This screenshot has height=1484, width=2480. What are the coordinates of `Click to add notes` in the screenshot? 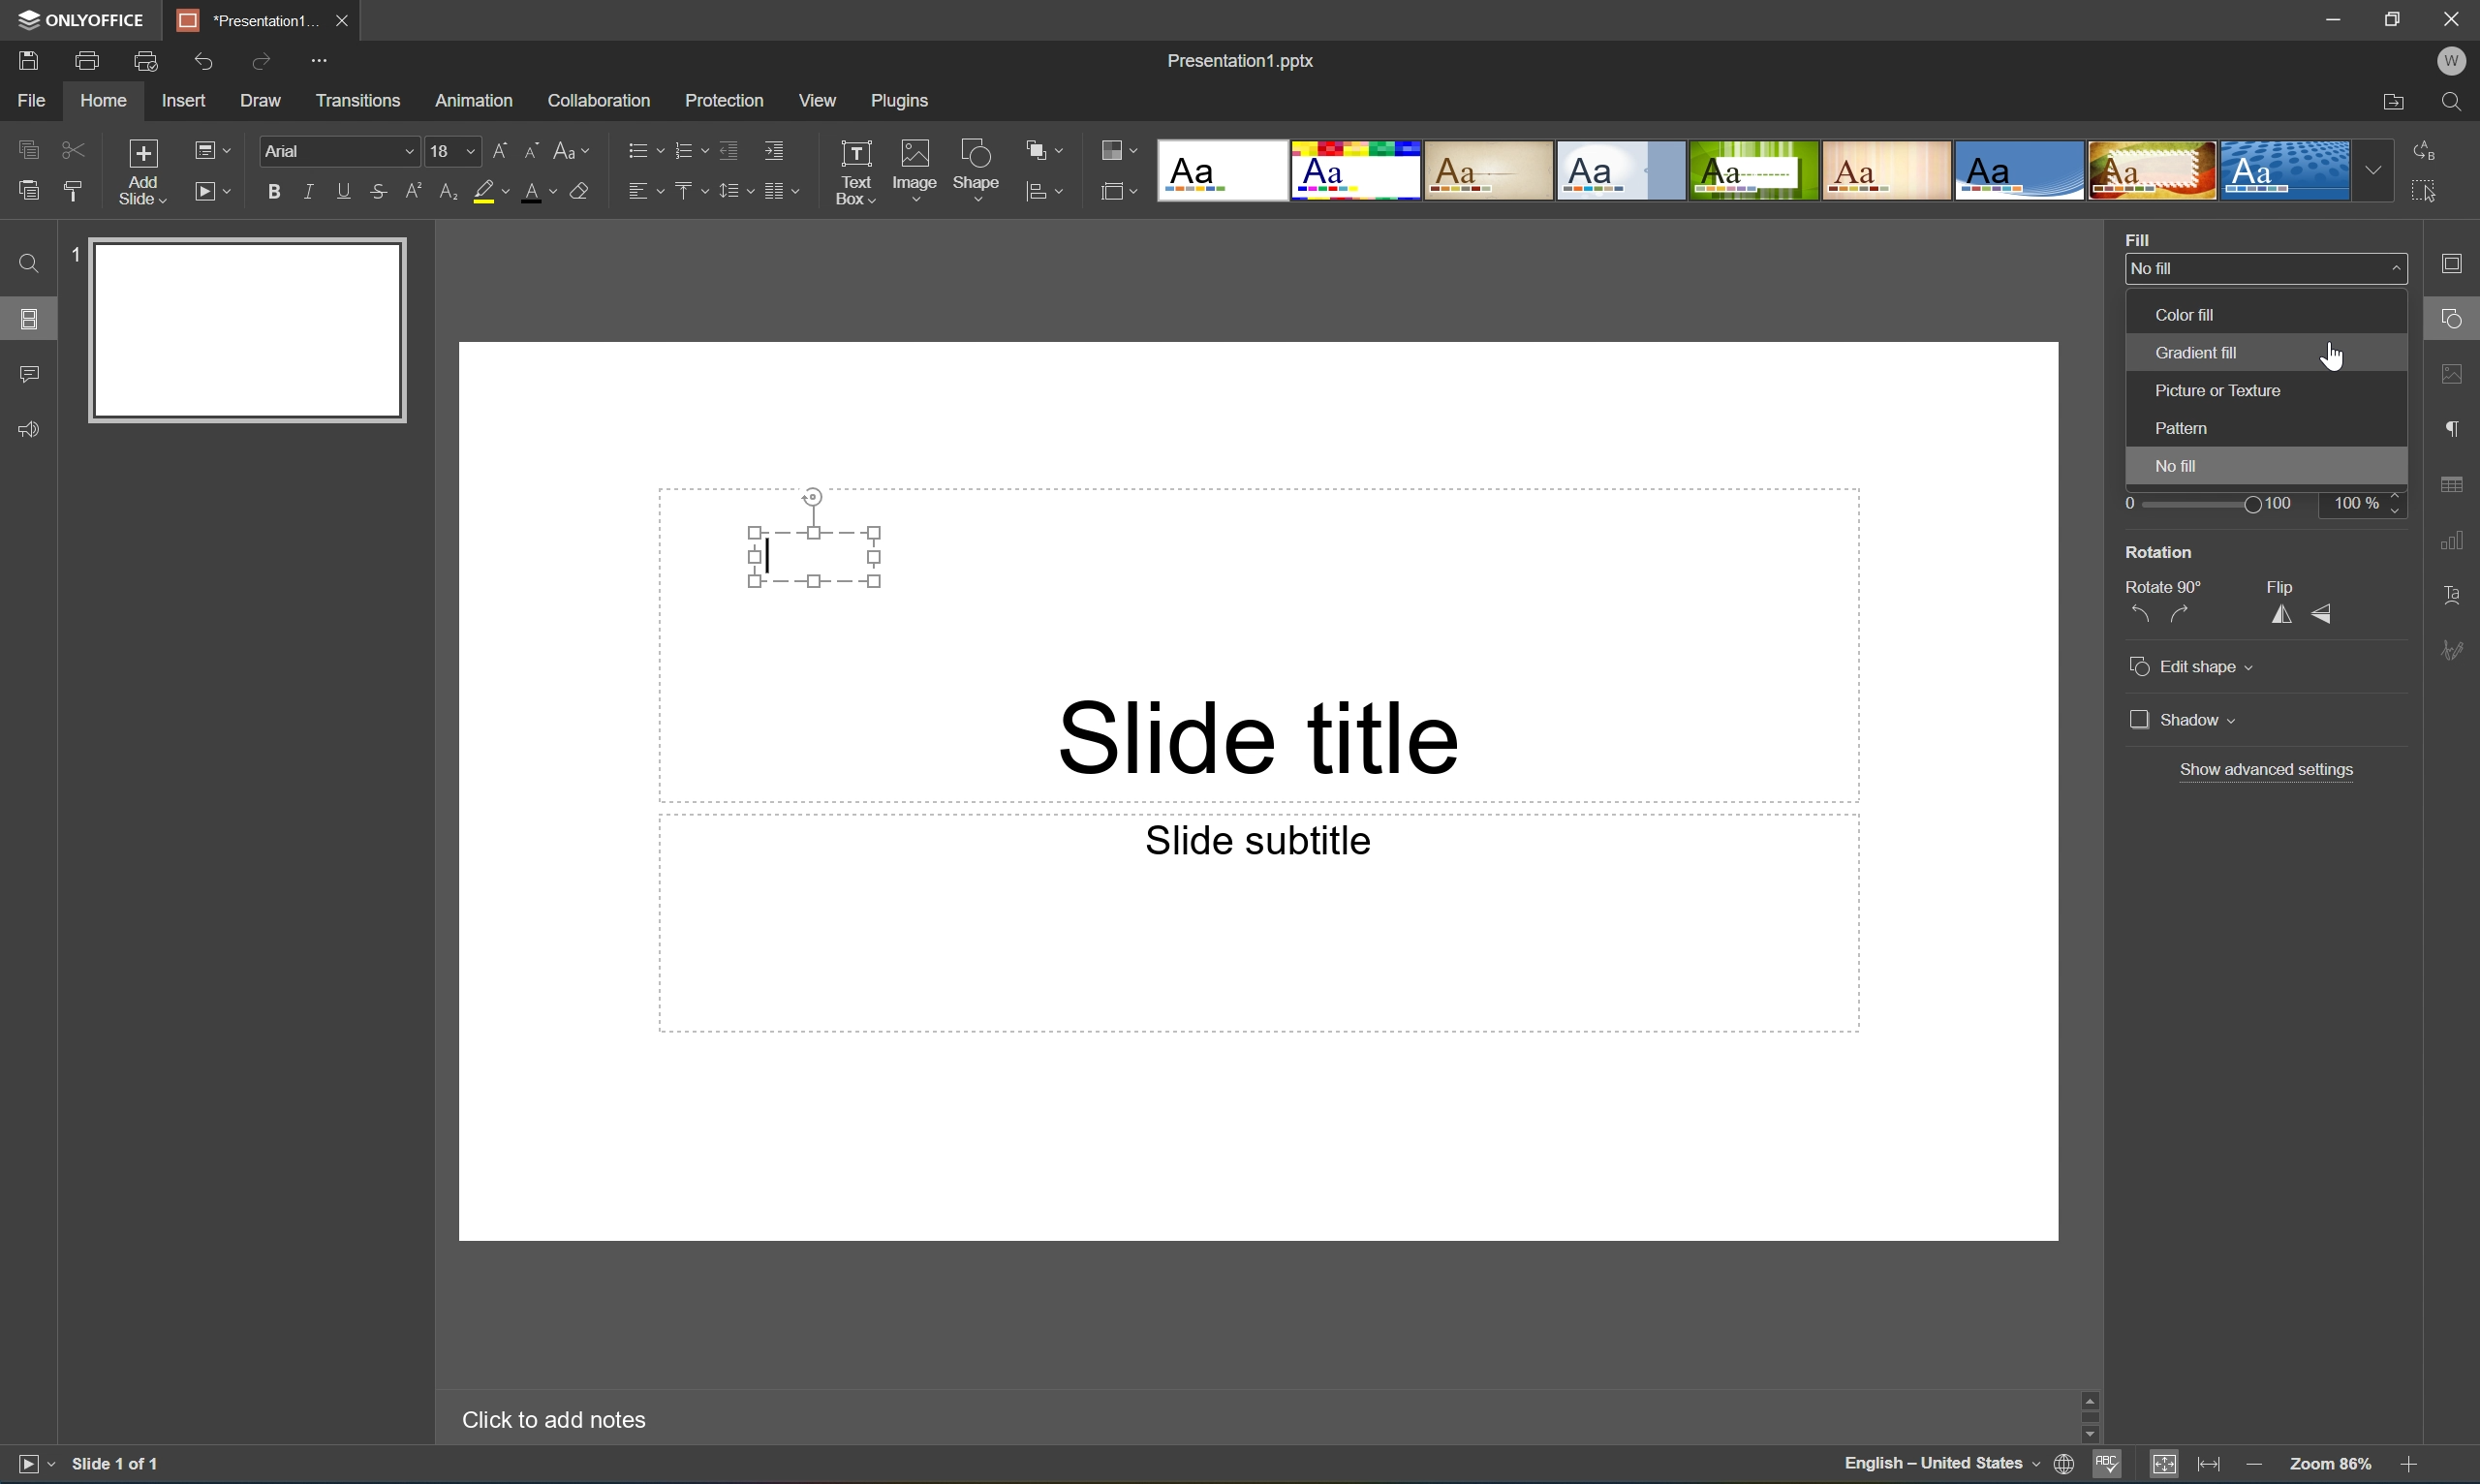 It's located at (550, 1417).